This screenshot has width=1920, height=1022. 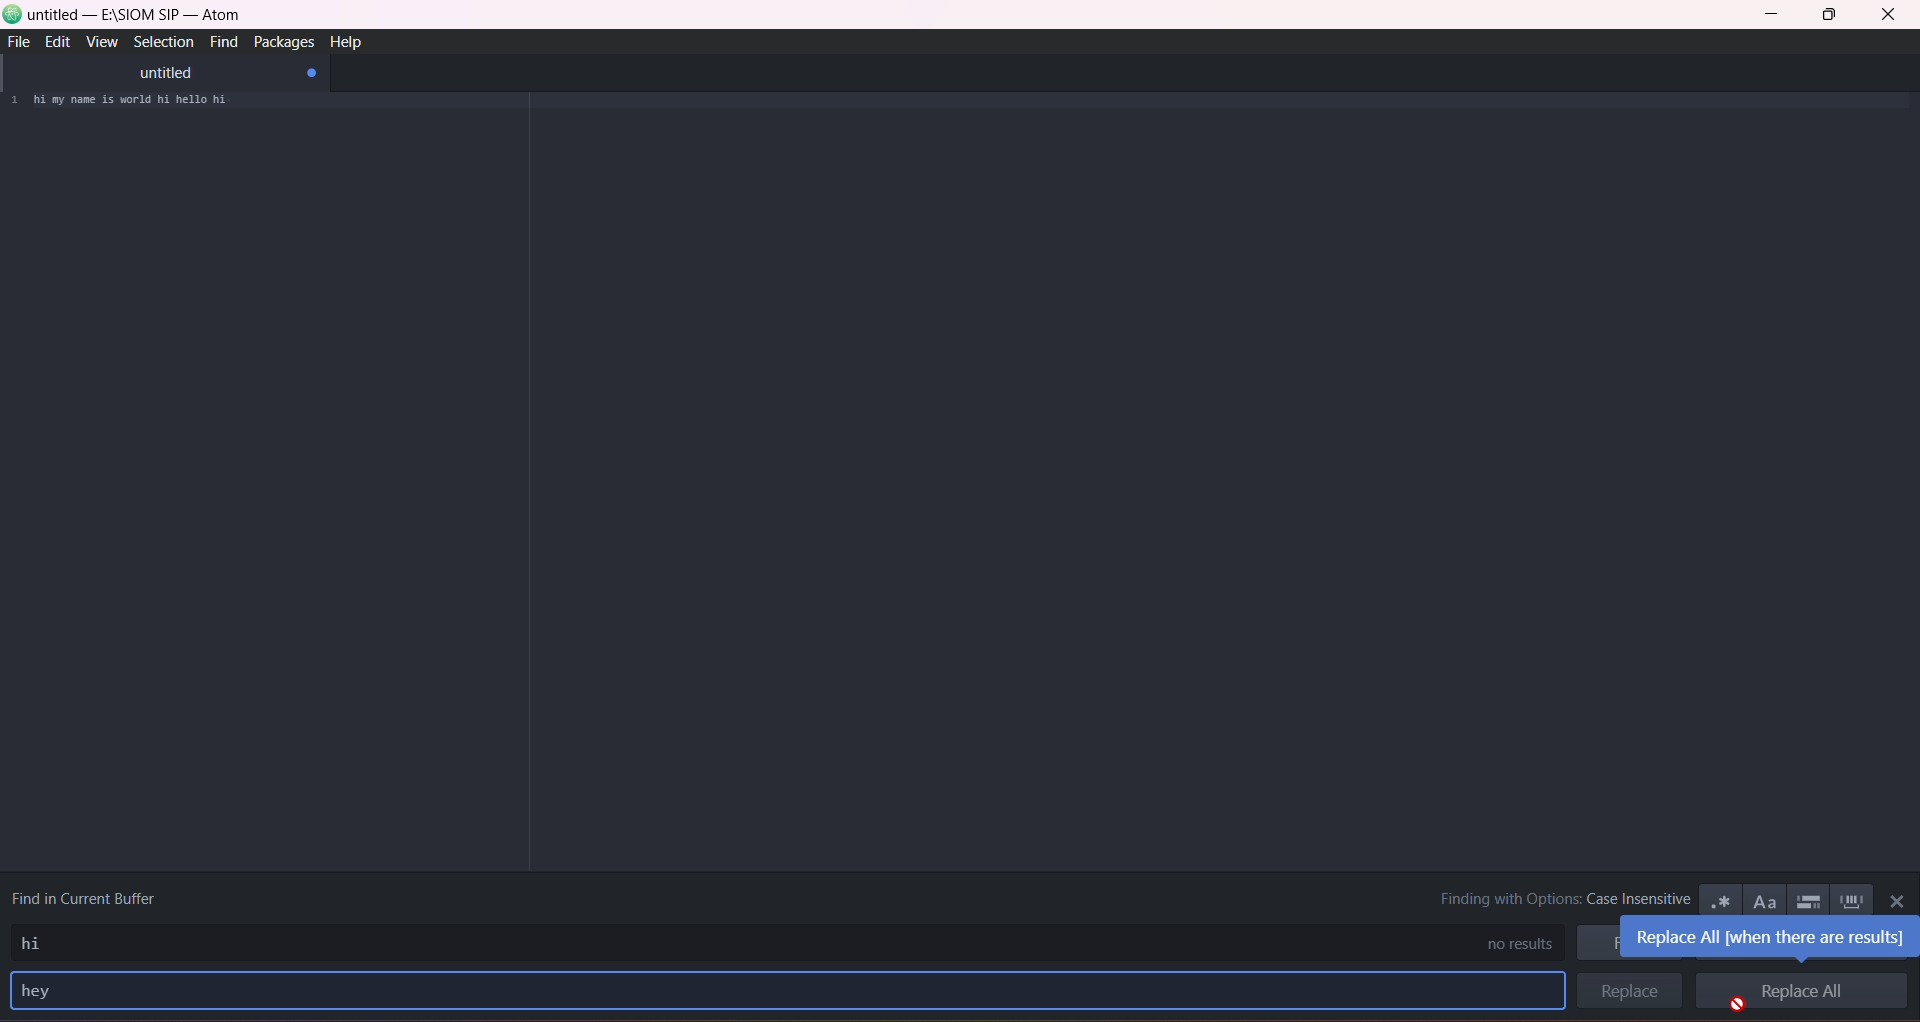 I want to click on close tab, so click(x=313, y=74).